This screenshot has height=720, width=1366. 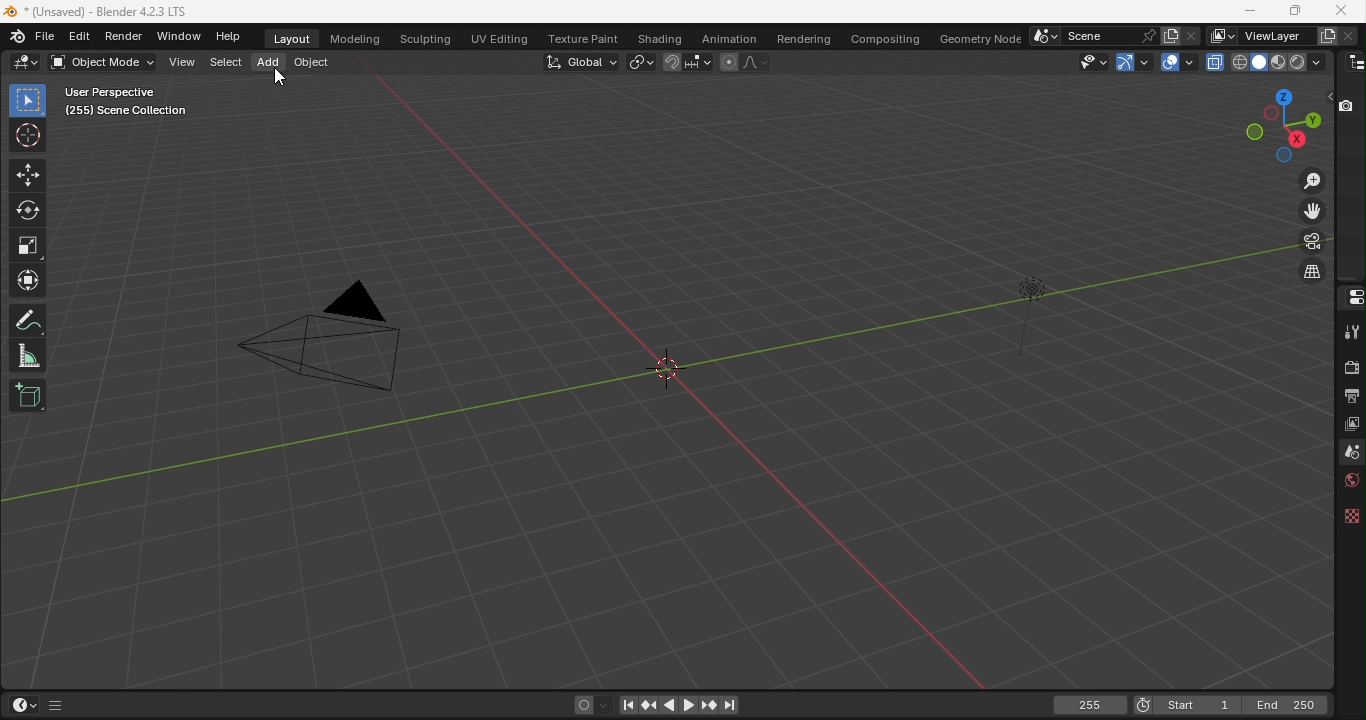 What do you see at coordinates (25, 62) in the screenshot?
I see `Editor type` at bounding box center [25, 62].